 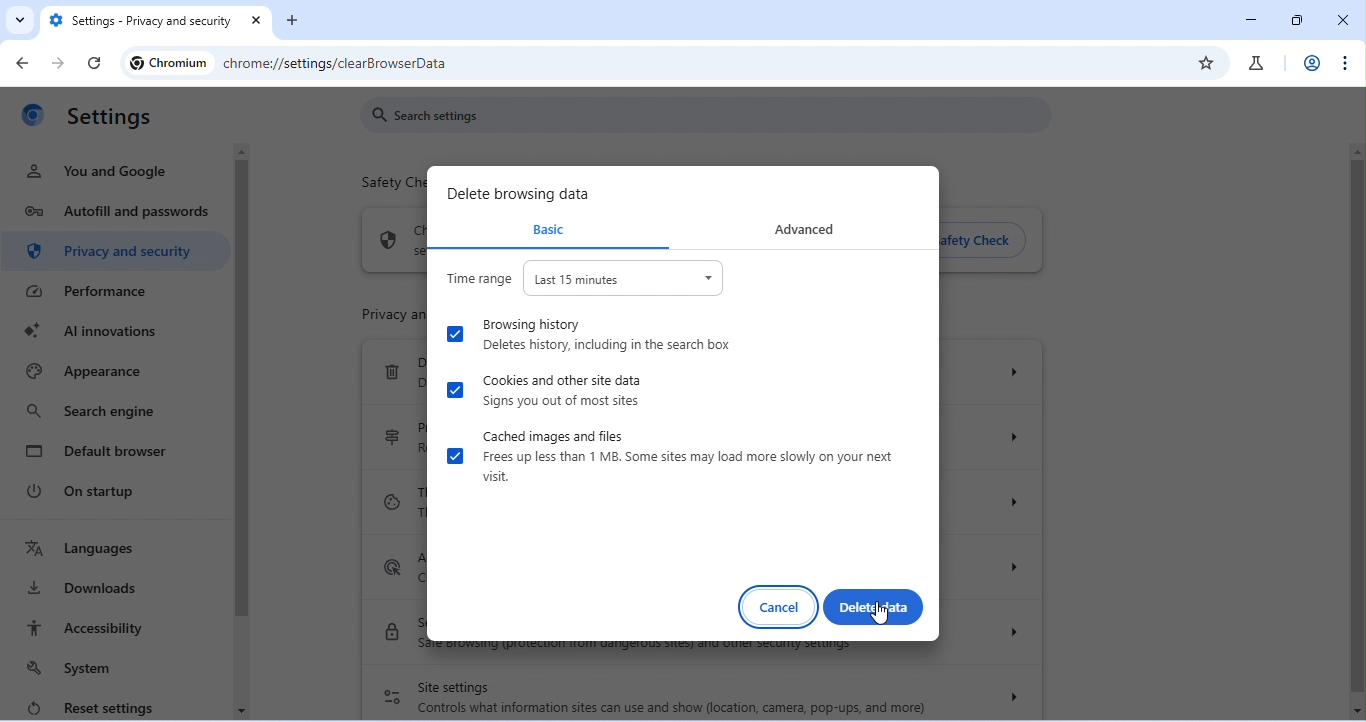 I want to click on search settings, so click(x=707, y=114).